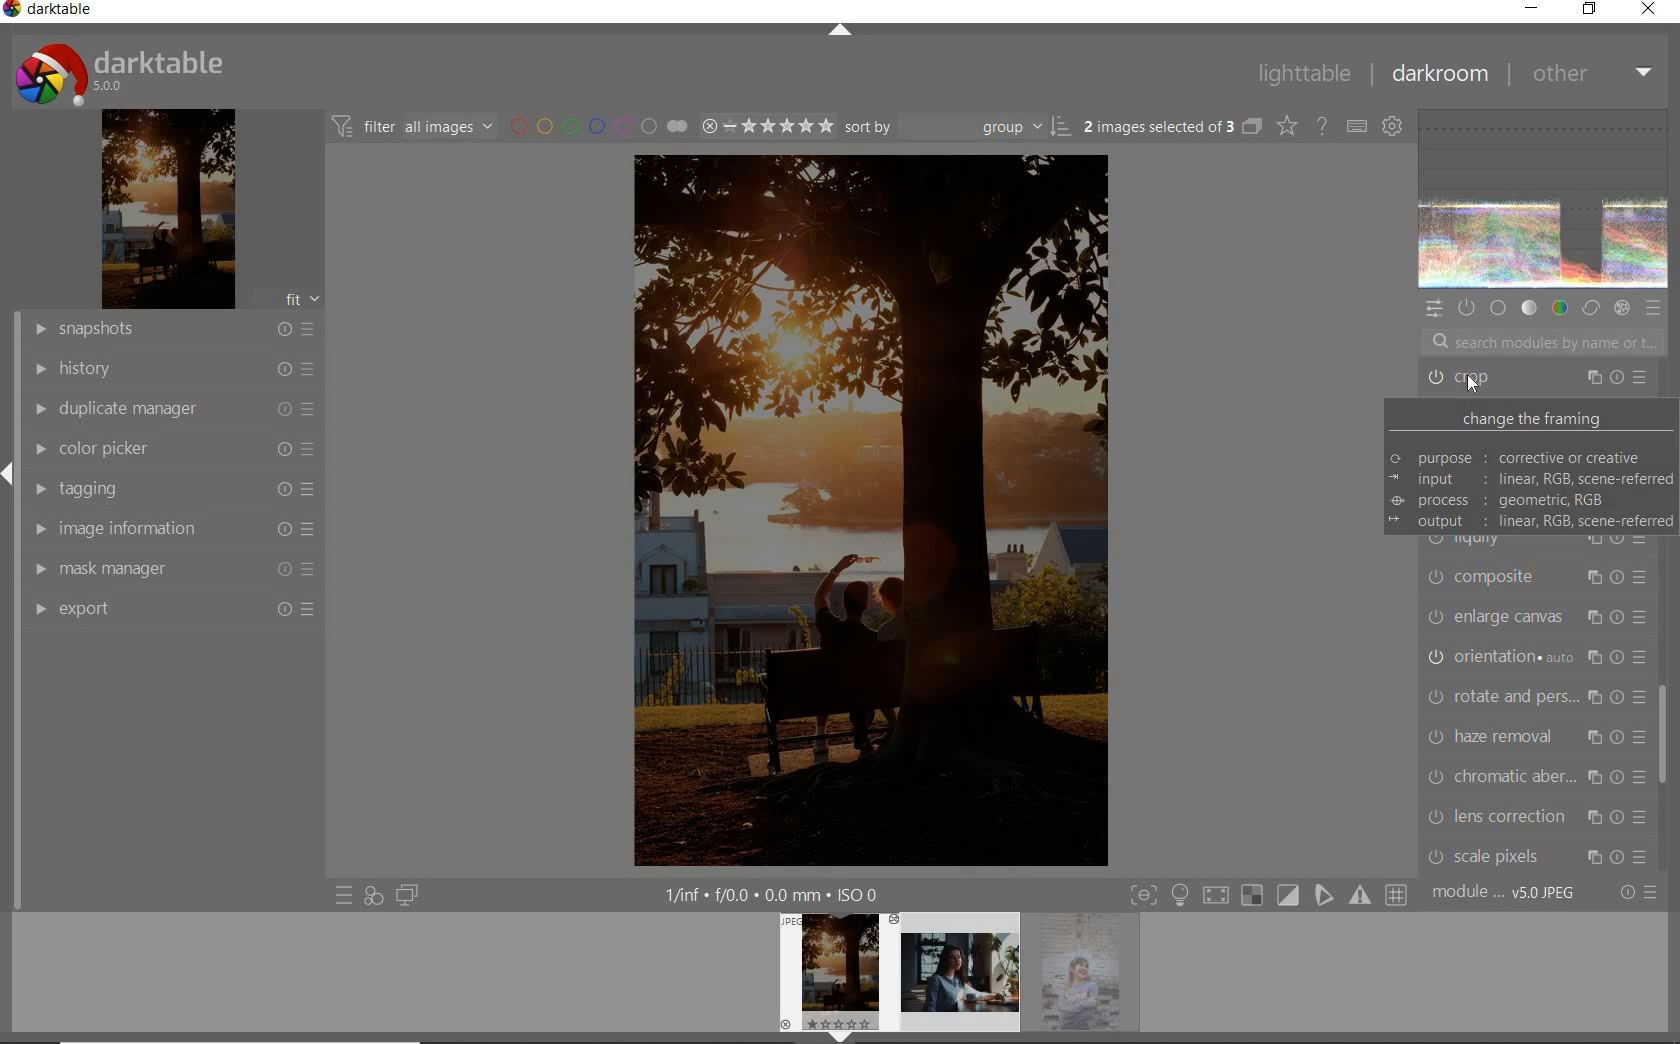  I want to click on collapse grouped images, so click(1252, 127).